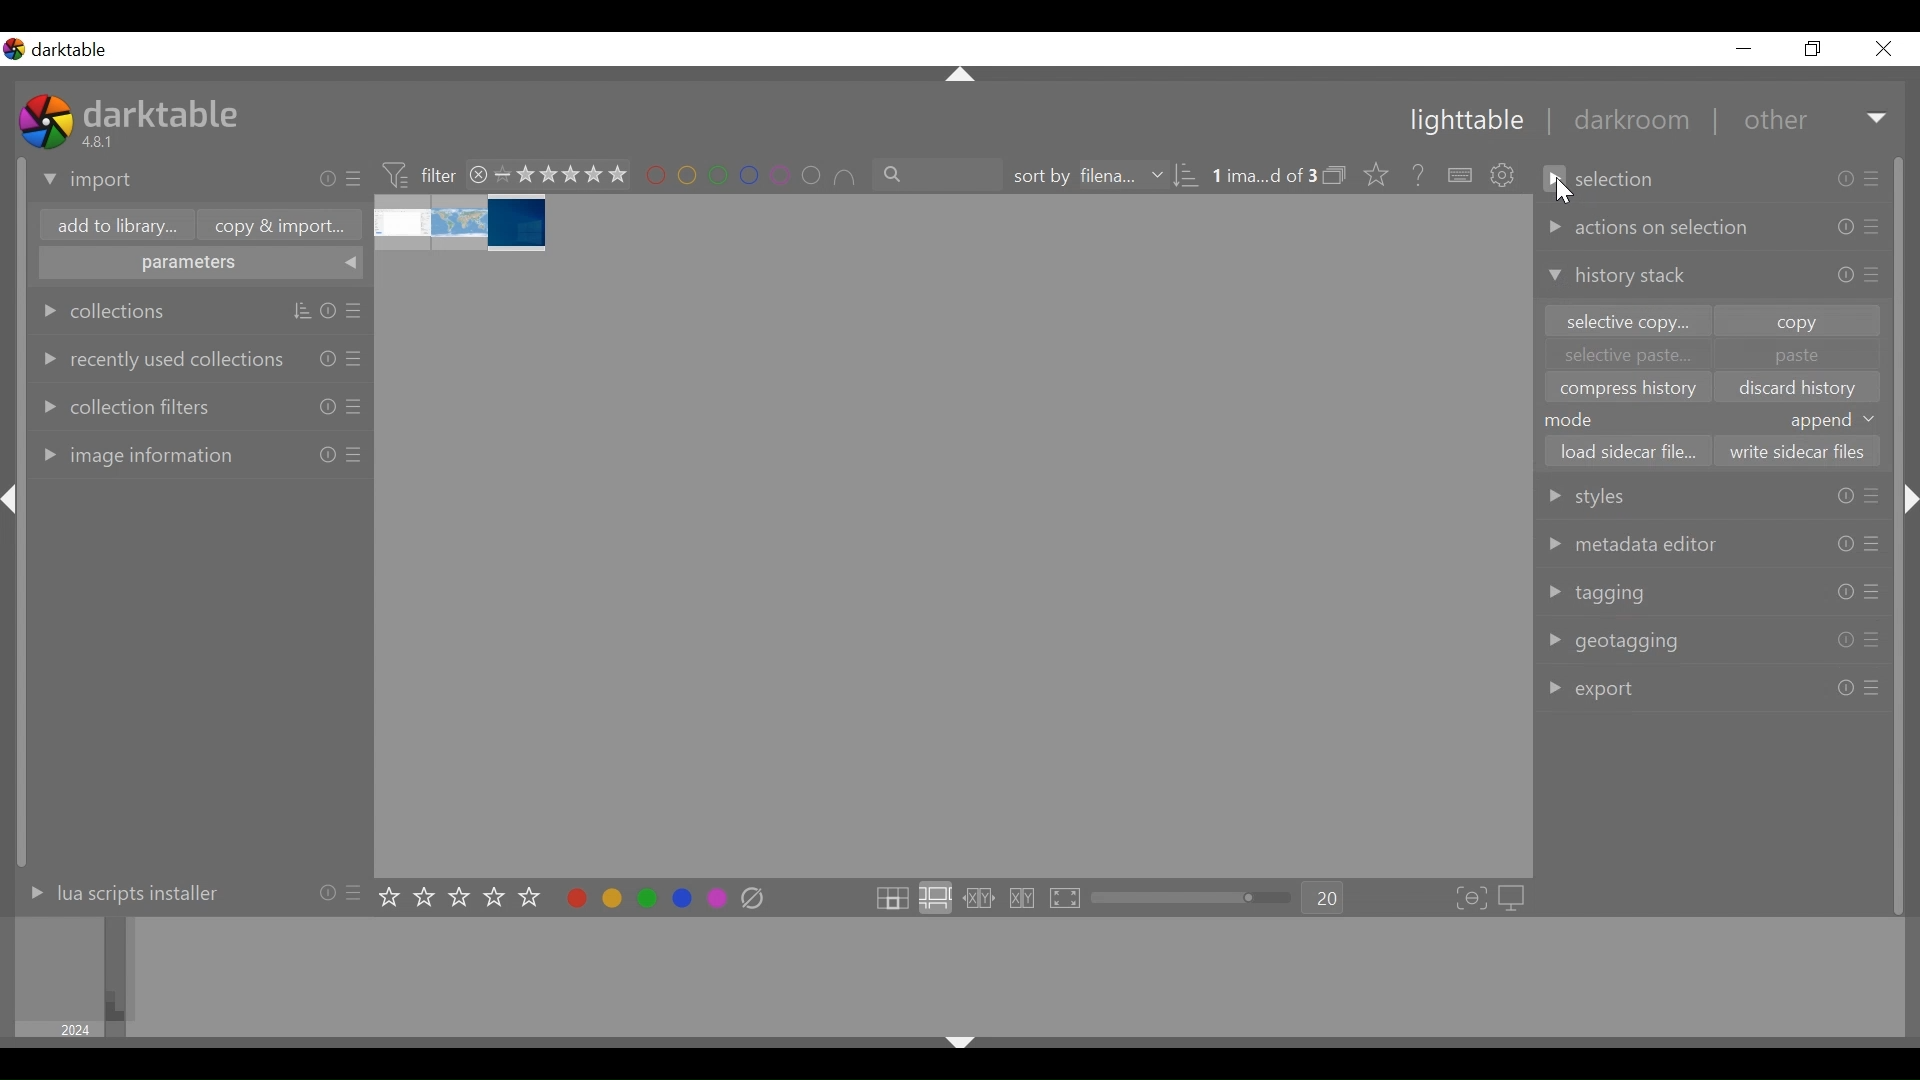 The height and width of the screenshot is (1080, 1920). Describe the element at coordinates (1810, 49) in the screenshot. I see `restore` at that location.